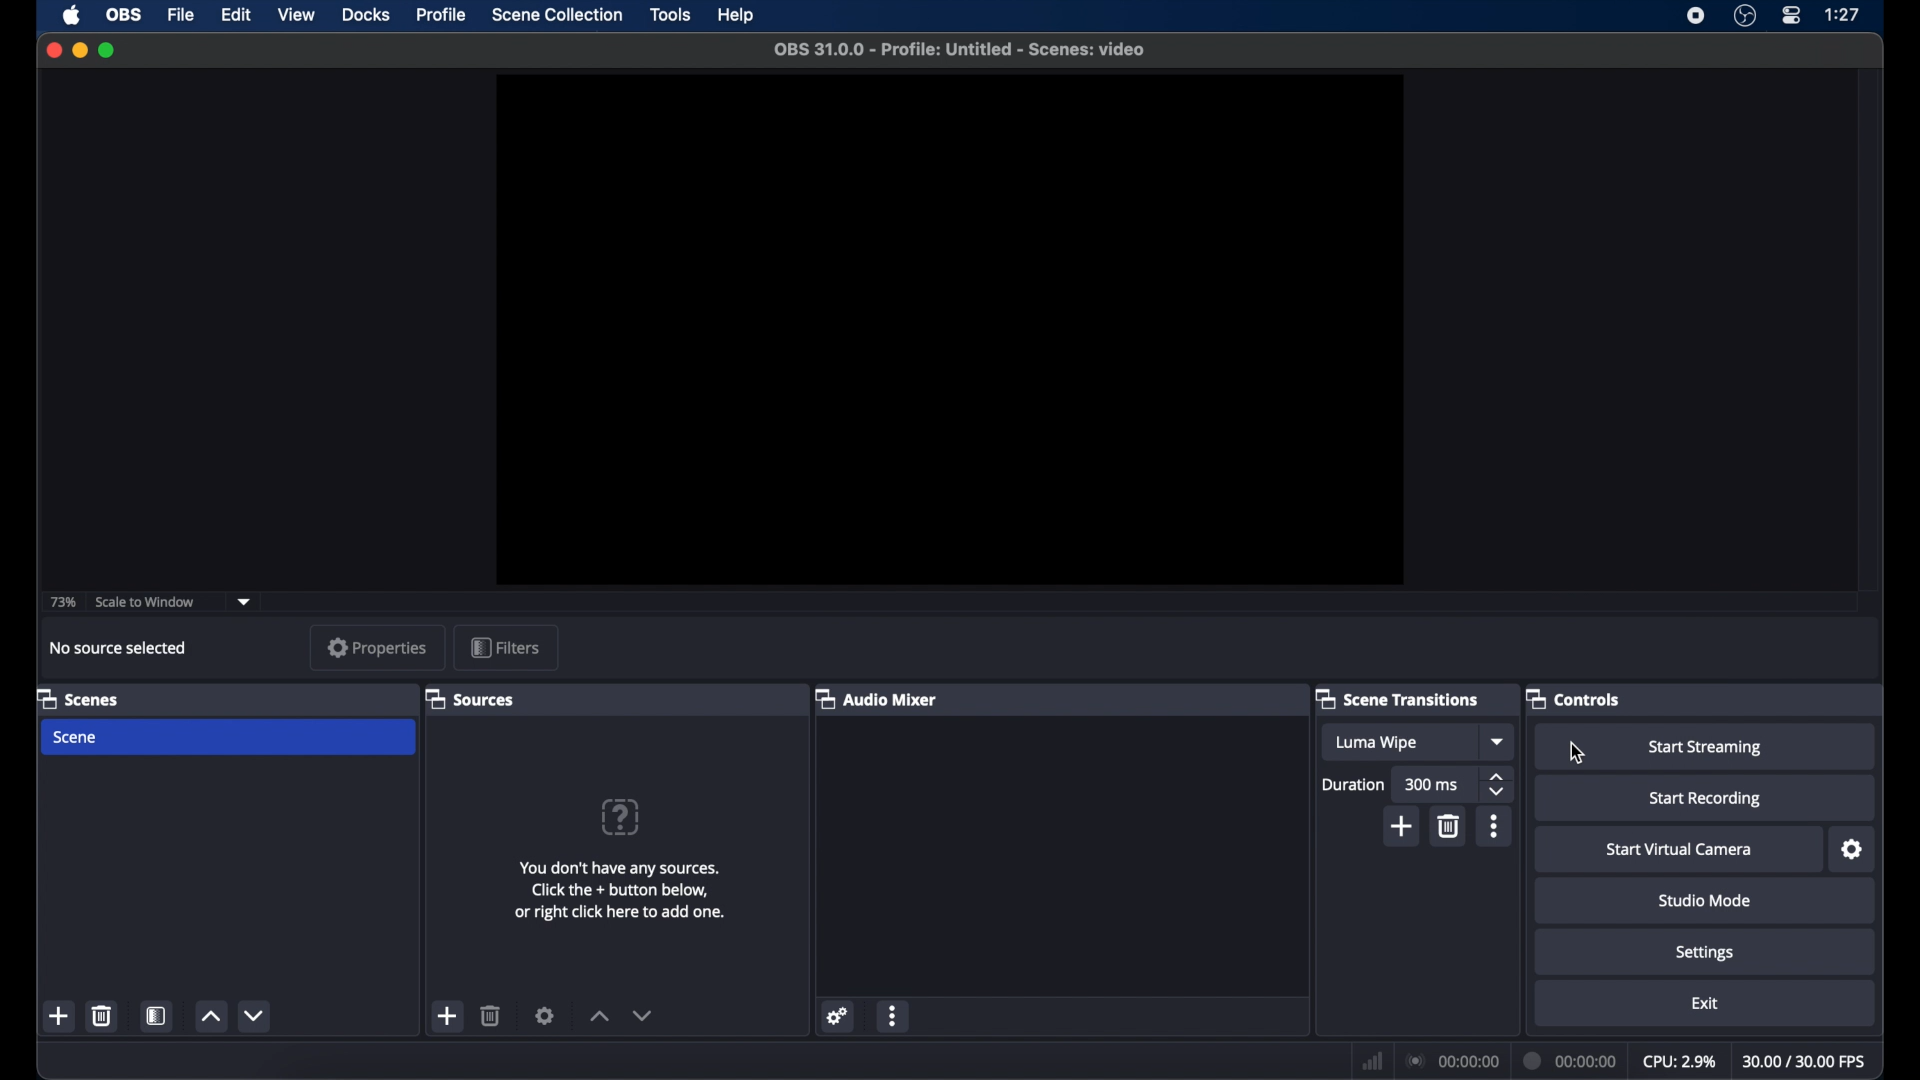 The height and width of the screenshot is (1080, 1920). What do you see at coordinates (1678, 1062) in the screenshot?
I see `cpu` at bounding box center [1678, 1062].